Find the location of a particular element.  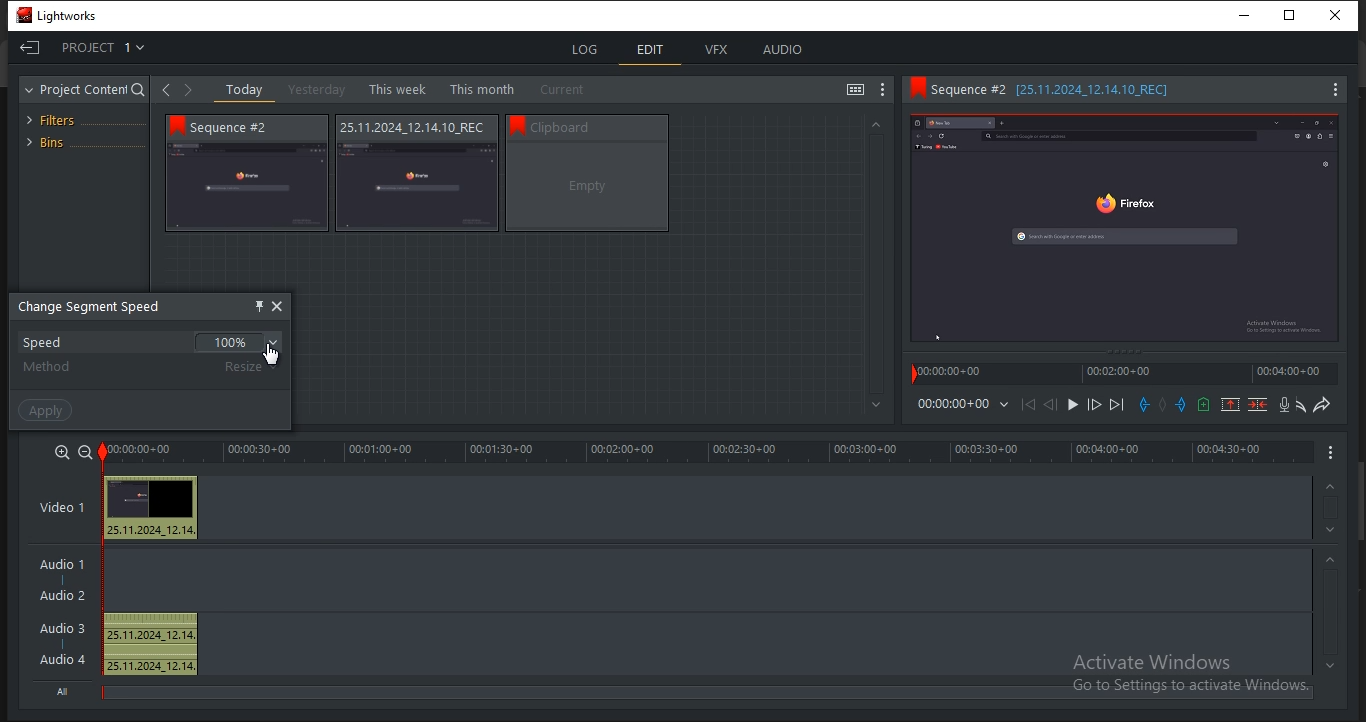

Close is located at coordinates (1339, 14).